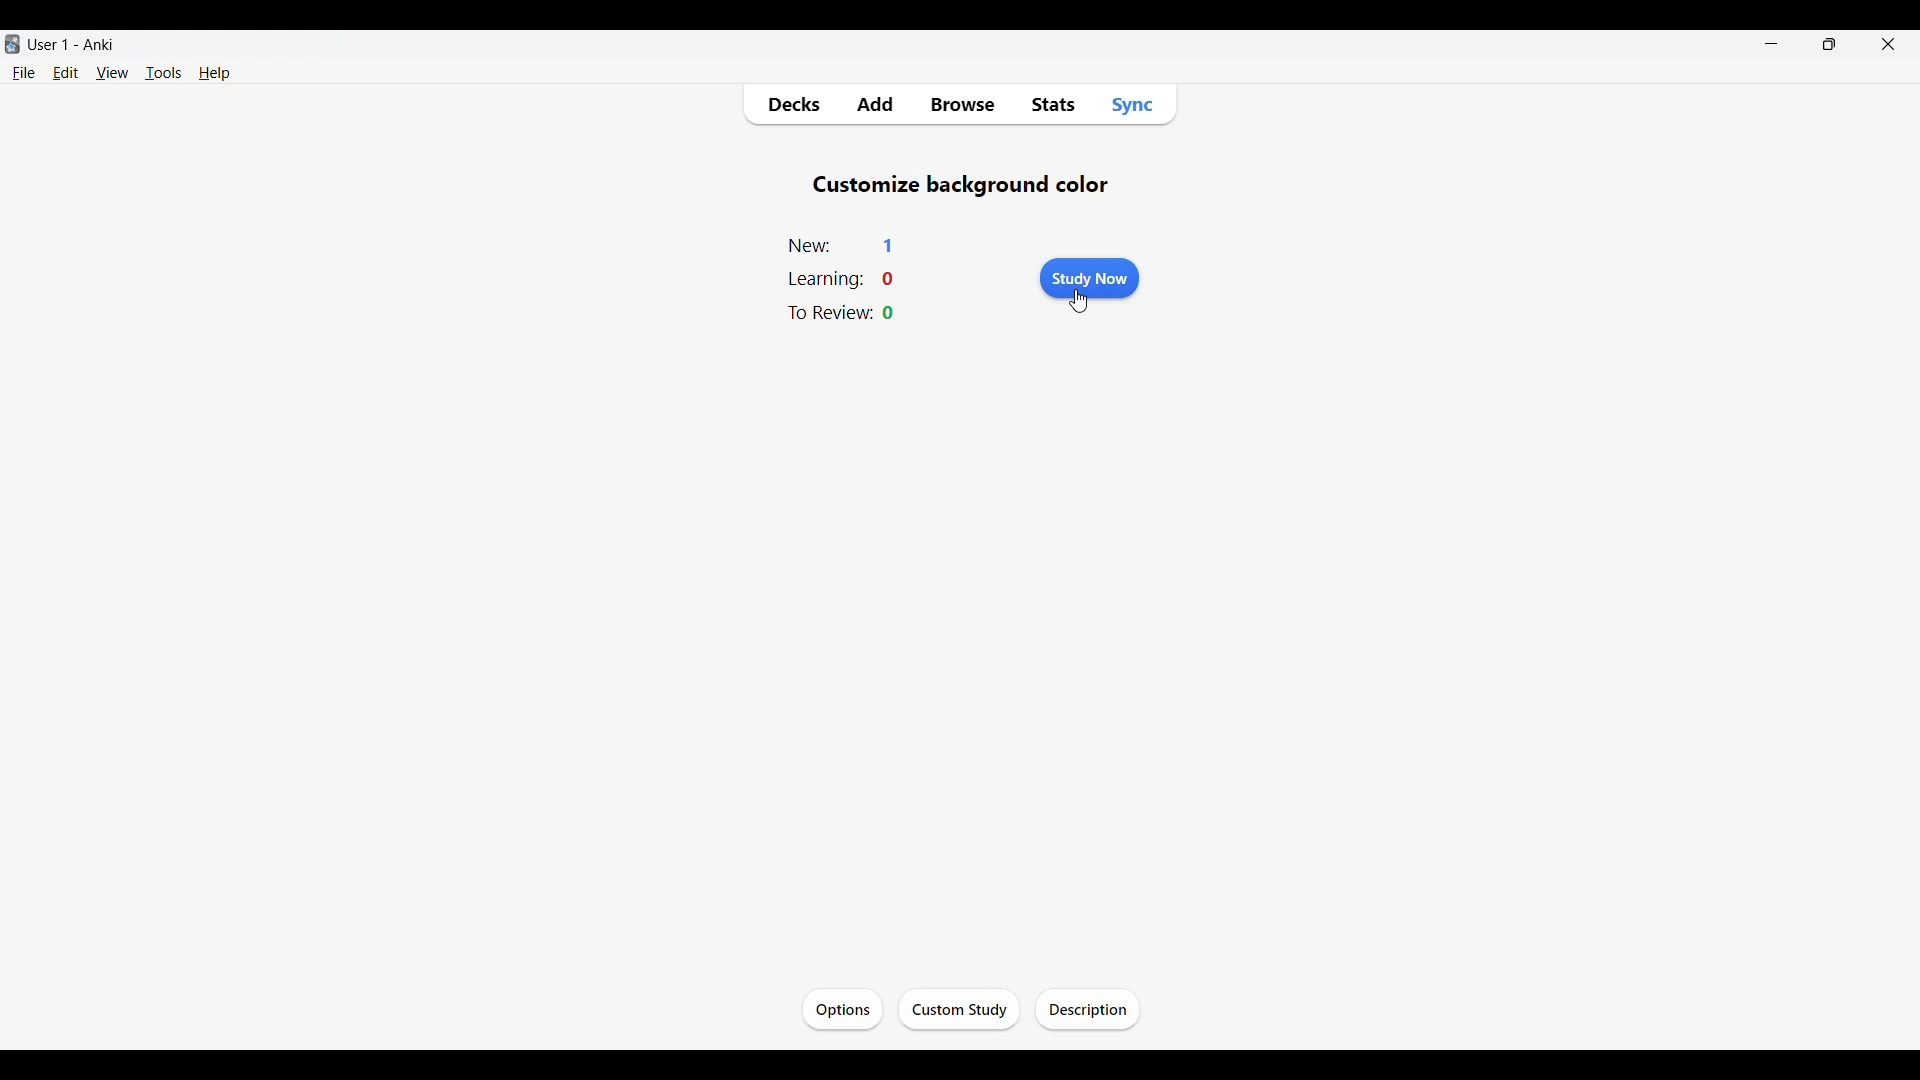  What do you see at coordinates (1052, 105) in the screenshot?
I see `Stats` at bounding box center [1052, 105].